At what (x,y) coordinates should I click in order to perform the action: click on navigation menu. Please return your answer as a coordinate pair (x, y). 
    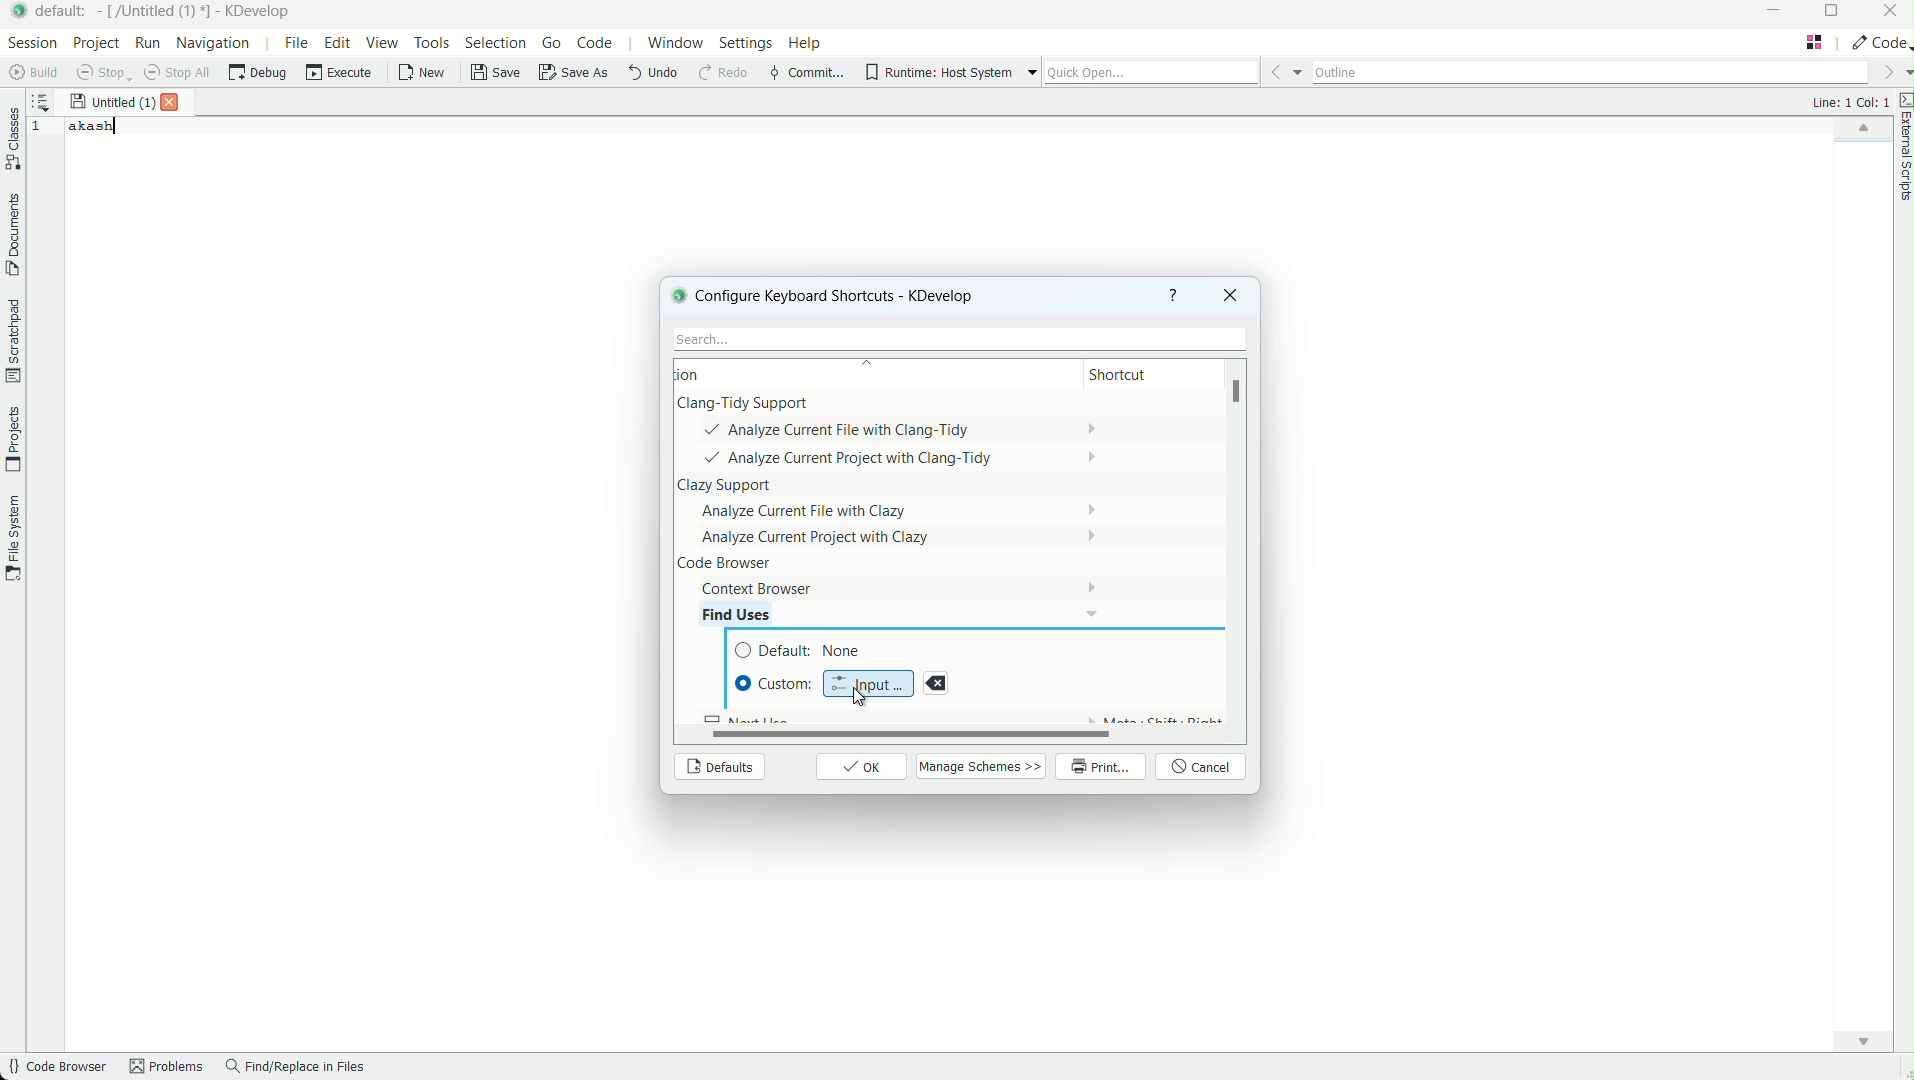
    Looking at the image, I should click on (214, 42).